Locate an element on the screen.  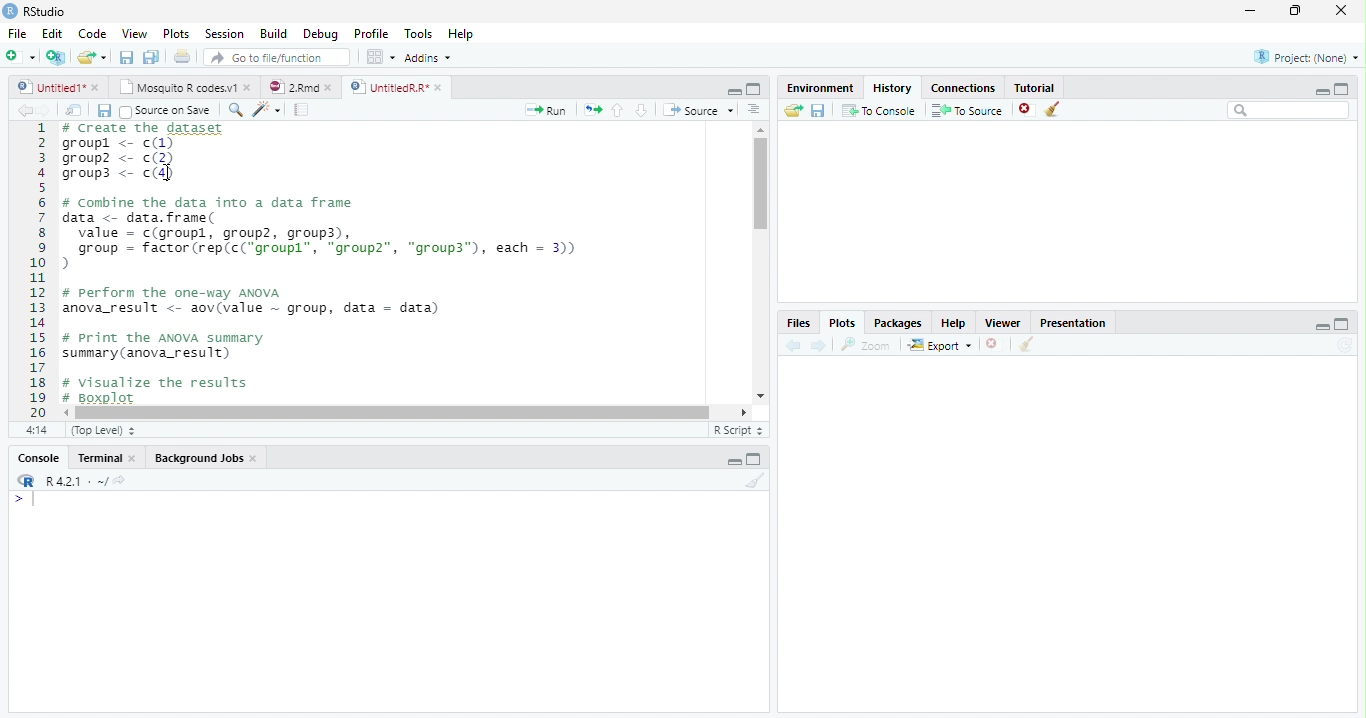
Next is located at coordinates (52, 111).